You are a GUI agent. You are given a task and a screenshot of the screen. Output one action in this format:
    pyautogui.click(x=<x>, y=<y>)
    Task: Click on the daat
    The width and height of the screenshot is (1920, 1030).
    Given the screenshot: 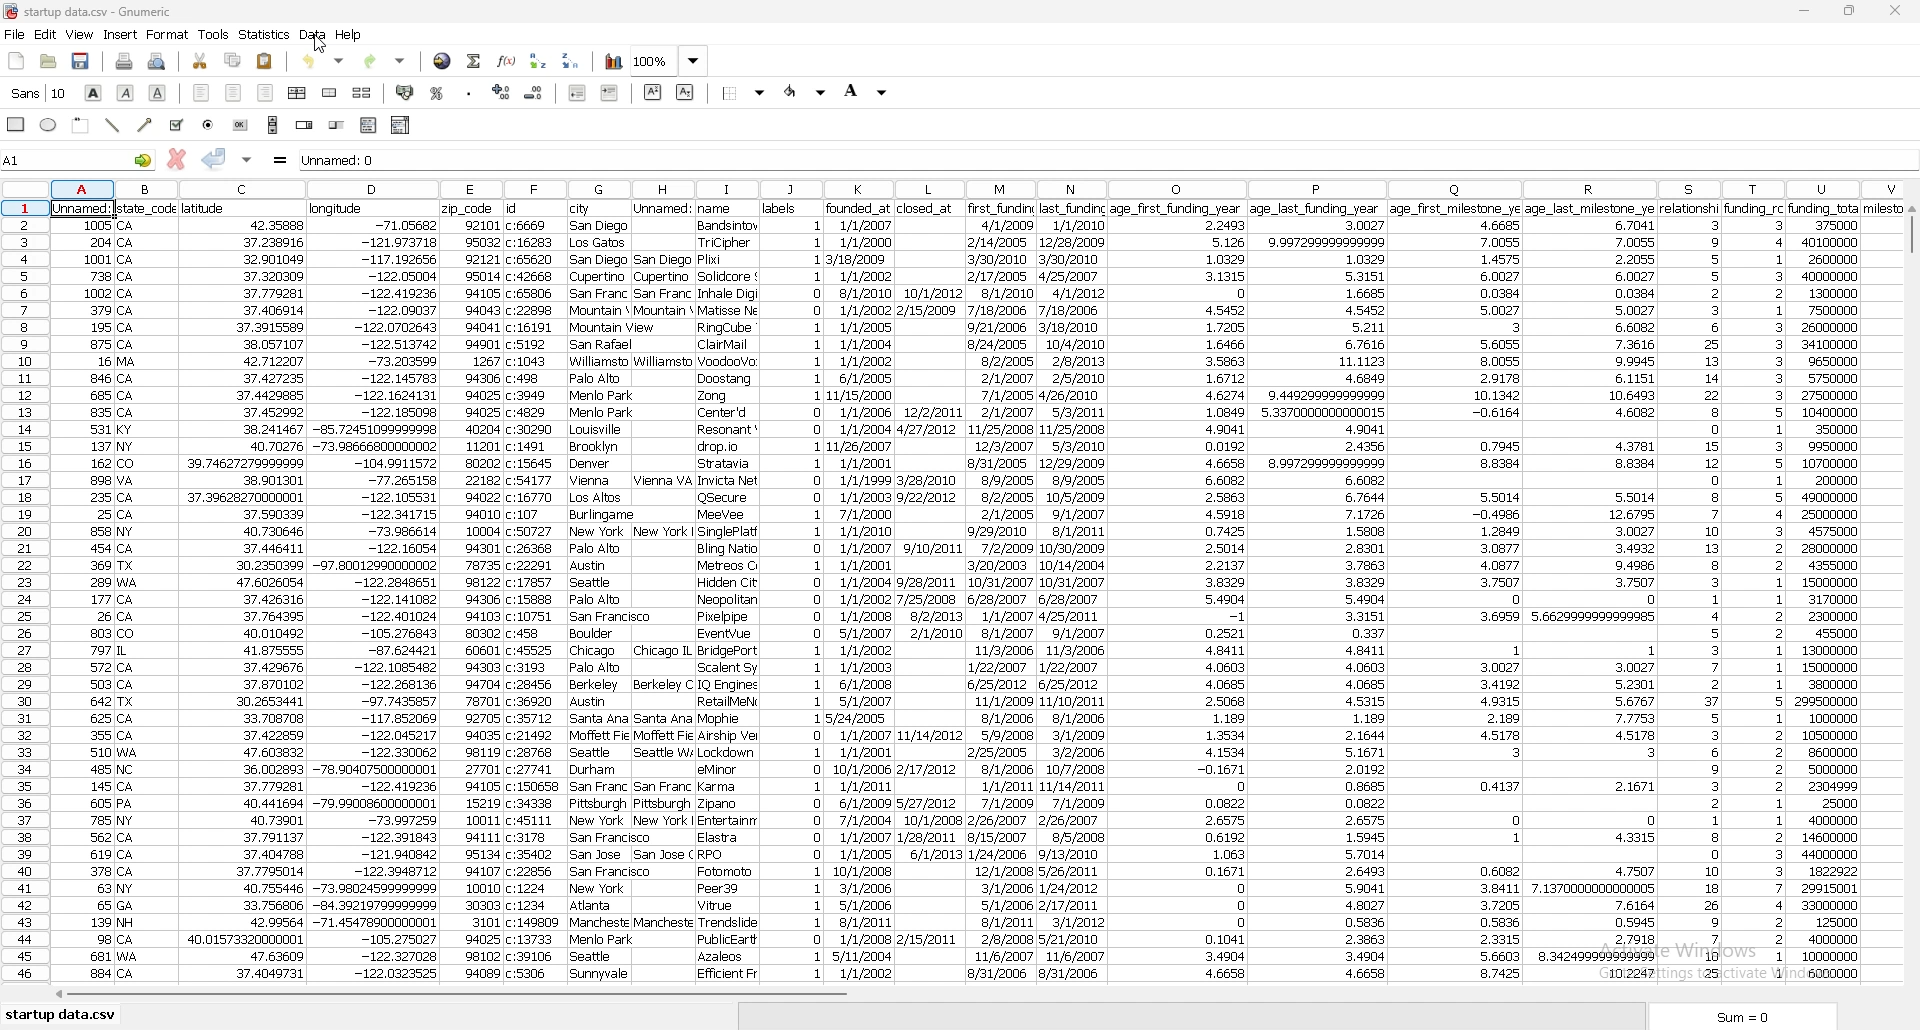 What is the action you would take?
    pyautogui.click(x=1593, y=591)
    